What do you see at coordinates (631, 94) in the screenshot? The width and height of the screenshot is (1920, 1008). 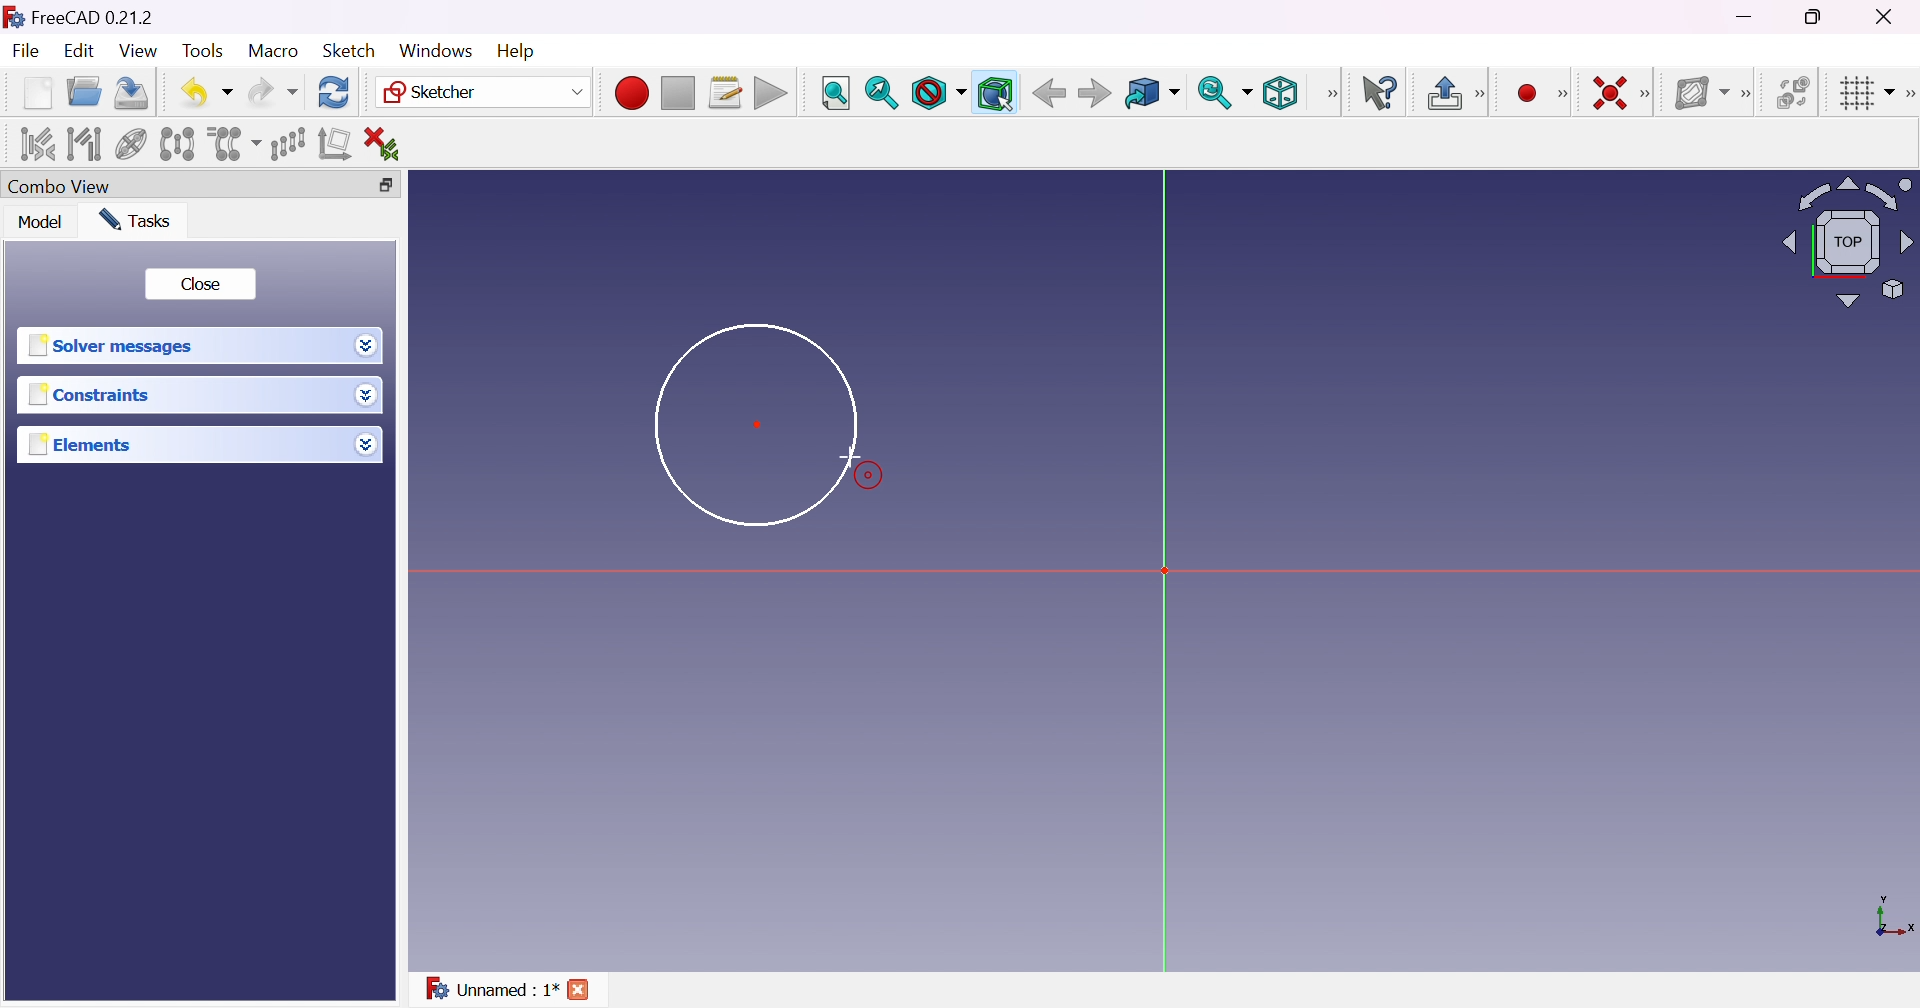 I see `Macro recording...` at bounding box center [631, 94].